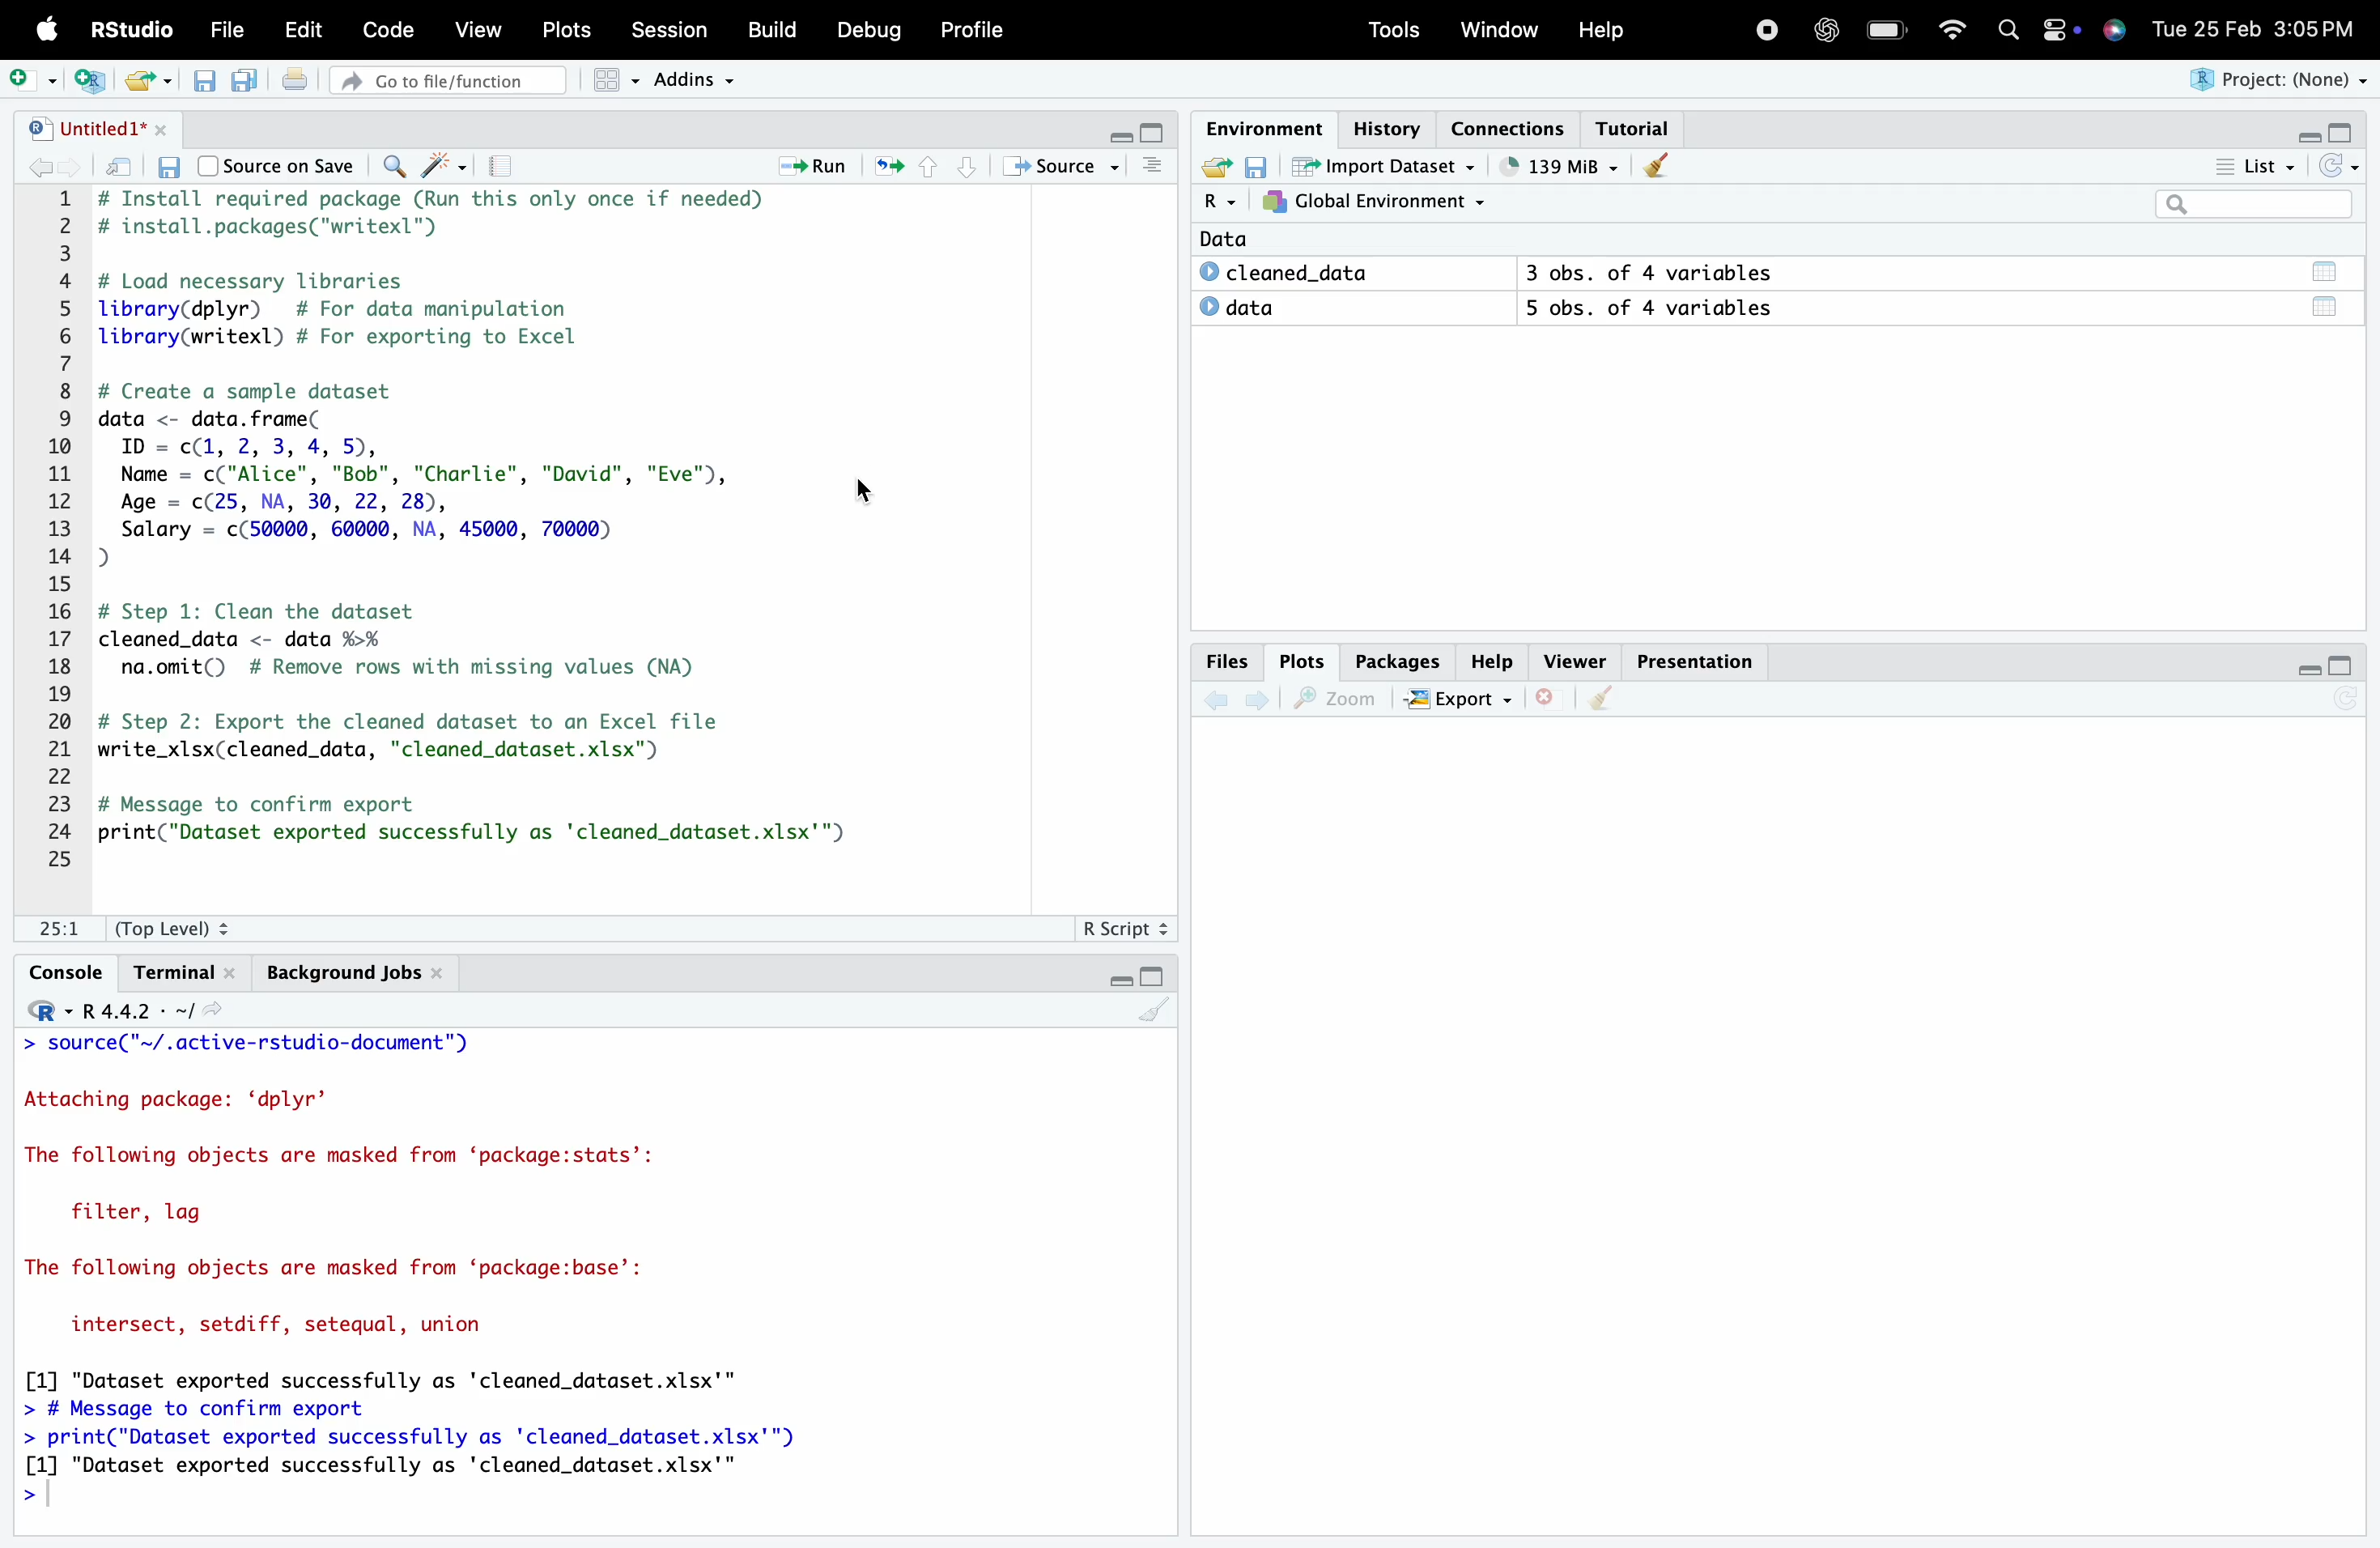 This screenshot has height=1548, width=2380. What do you see at coordinates (167, 167) in the screenshot?
I see `Save current document (Ctrl + S)` at bounding box center [167, 167].